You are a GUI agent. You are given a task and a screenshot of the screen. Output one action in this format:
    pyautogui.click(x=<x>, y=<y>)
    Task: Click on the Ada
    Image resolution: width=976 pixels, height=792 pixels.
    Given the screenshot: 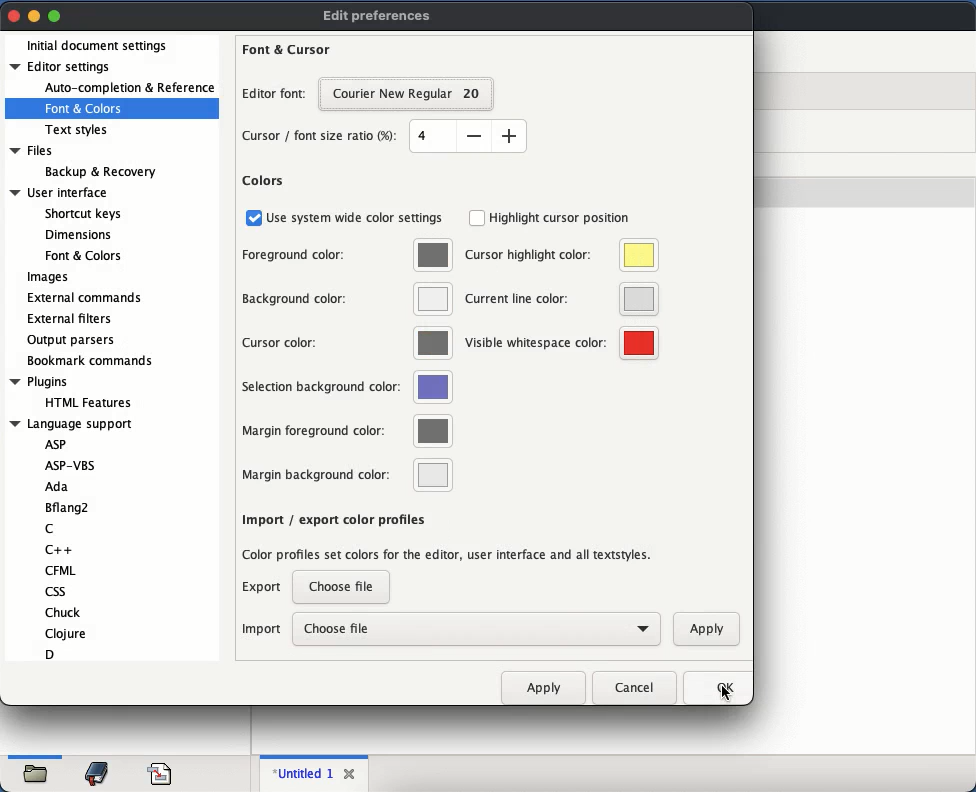 What is the action you would take?
    pyautogui.click(x=60, y=487)
    